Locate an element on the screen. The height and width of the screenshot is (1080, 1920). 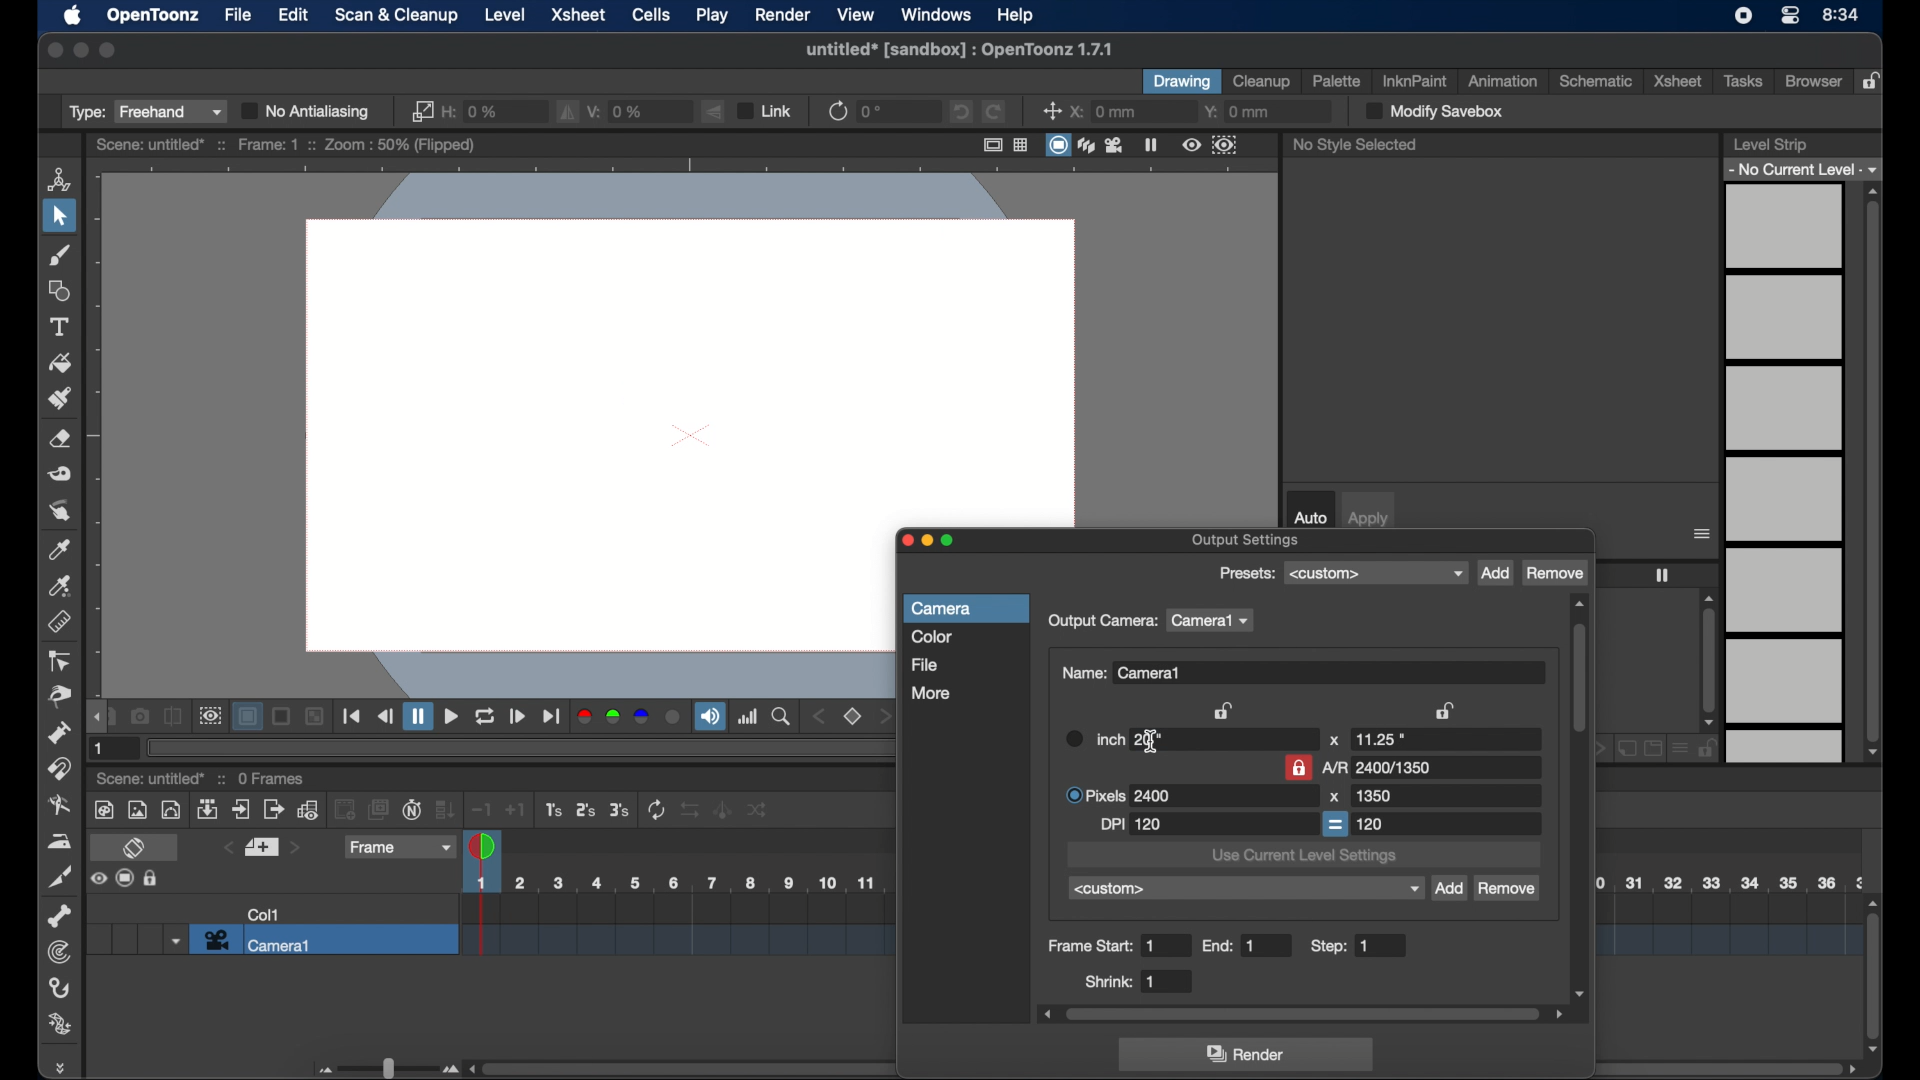
levels is located at coordinates (1786, 474).